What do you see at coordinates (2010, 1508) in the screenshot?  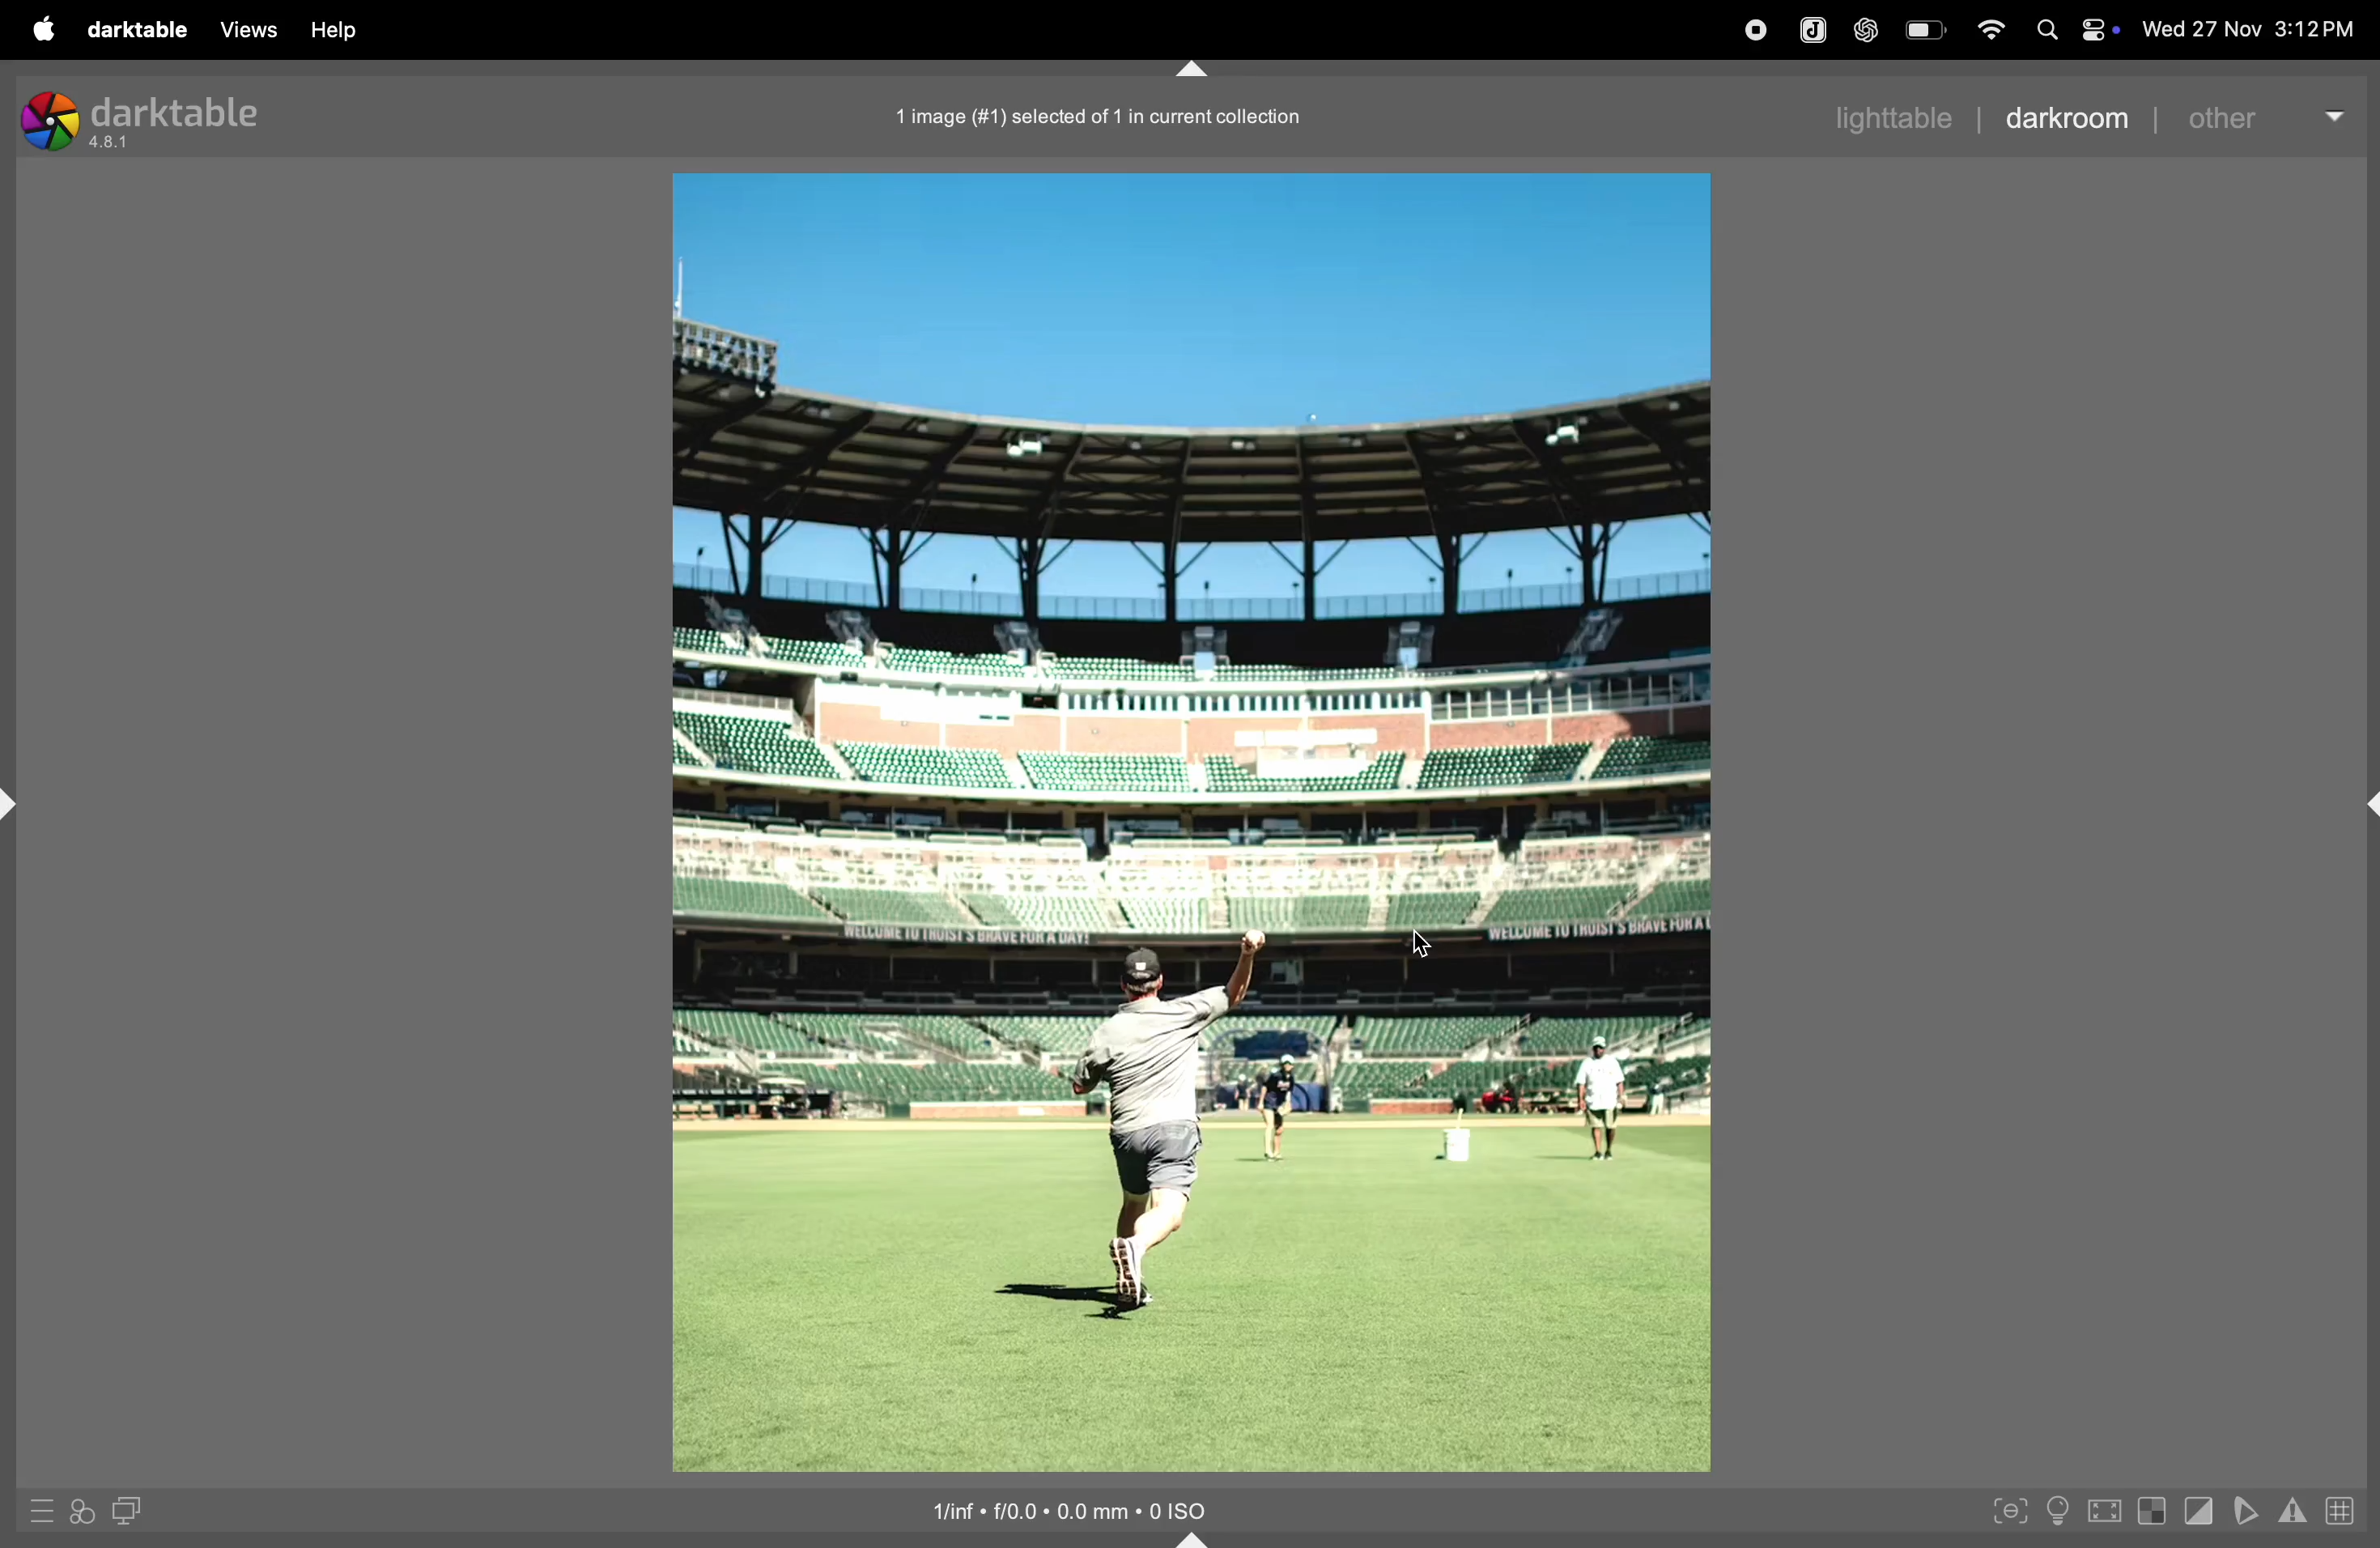 I see `toggle focus peaking mode` at bounding box center [2010, 1508].